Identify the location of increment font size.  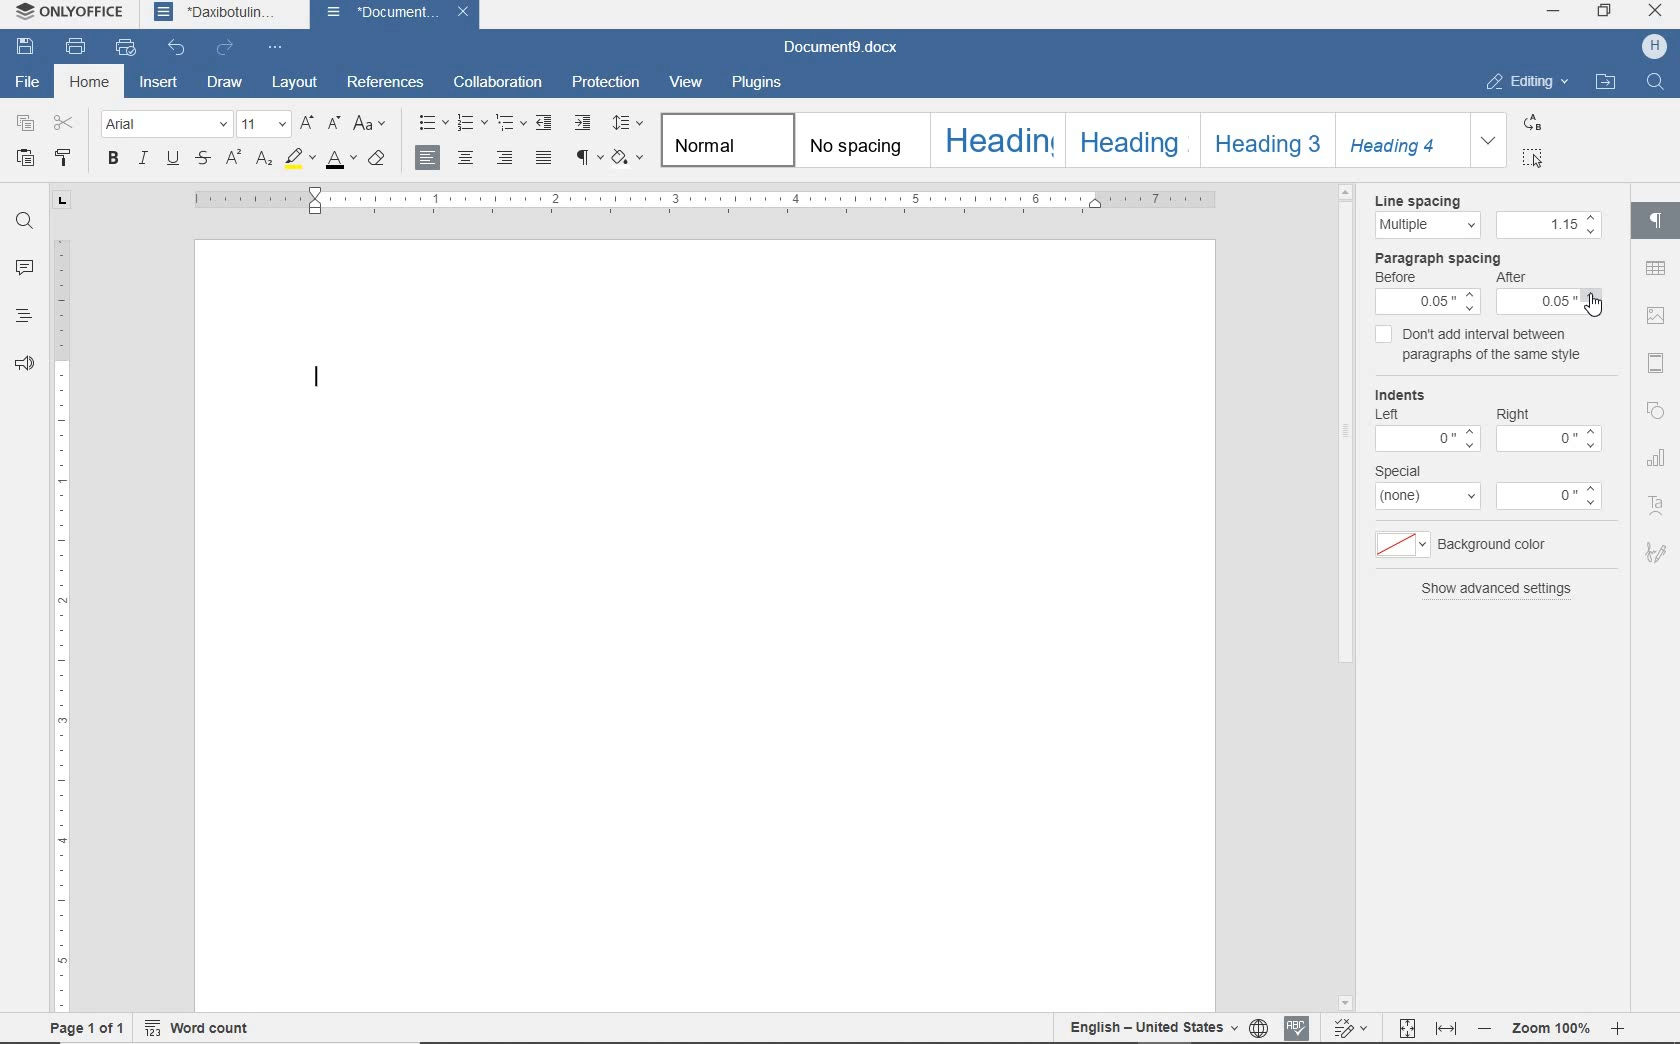
(307, 125).